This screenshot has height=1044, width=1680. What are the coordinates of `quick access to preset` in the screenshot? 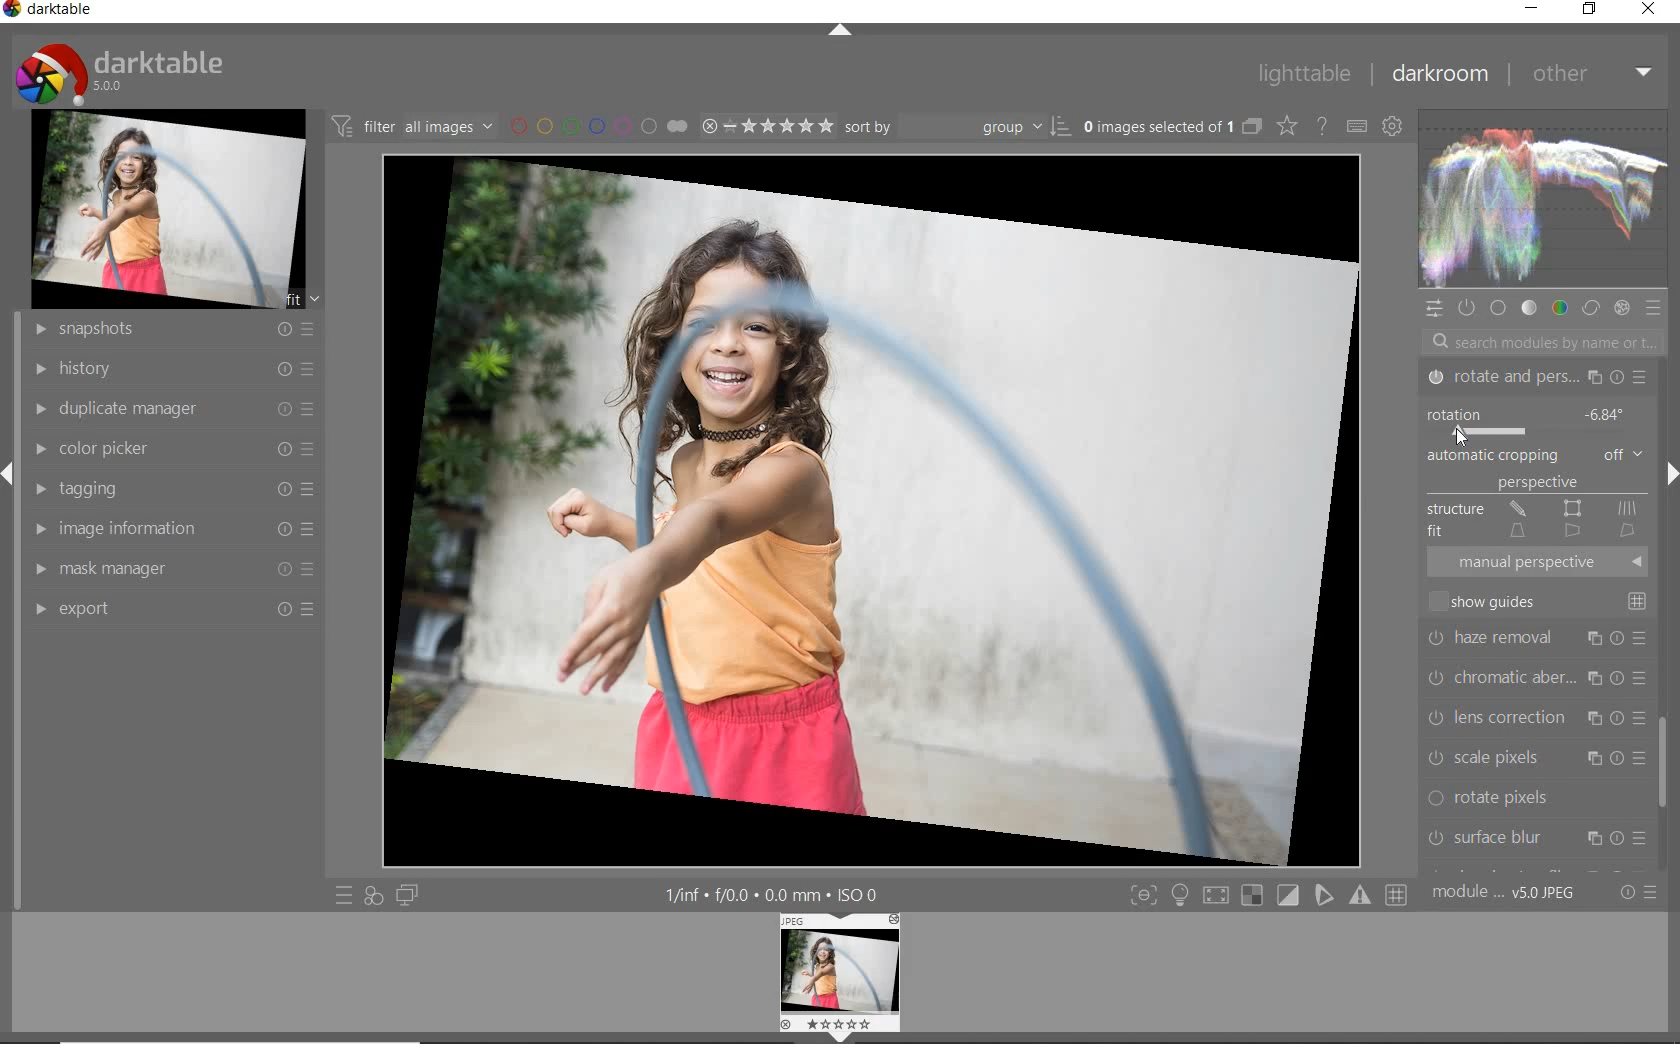 It's located at (345, 894).